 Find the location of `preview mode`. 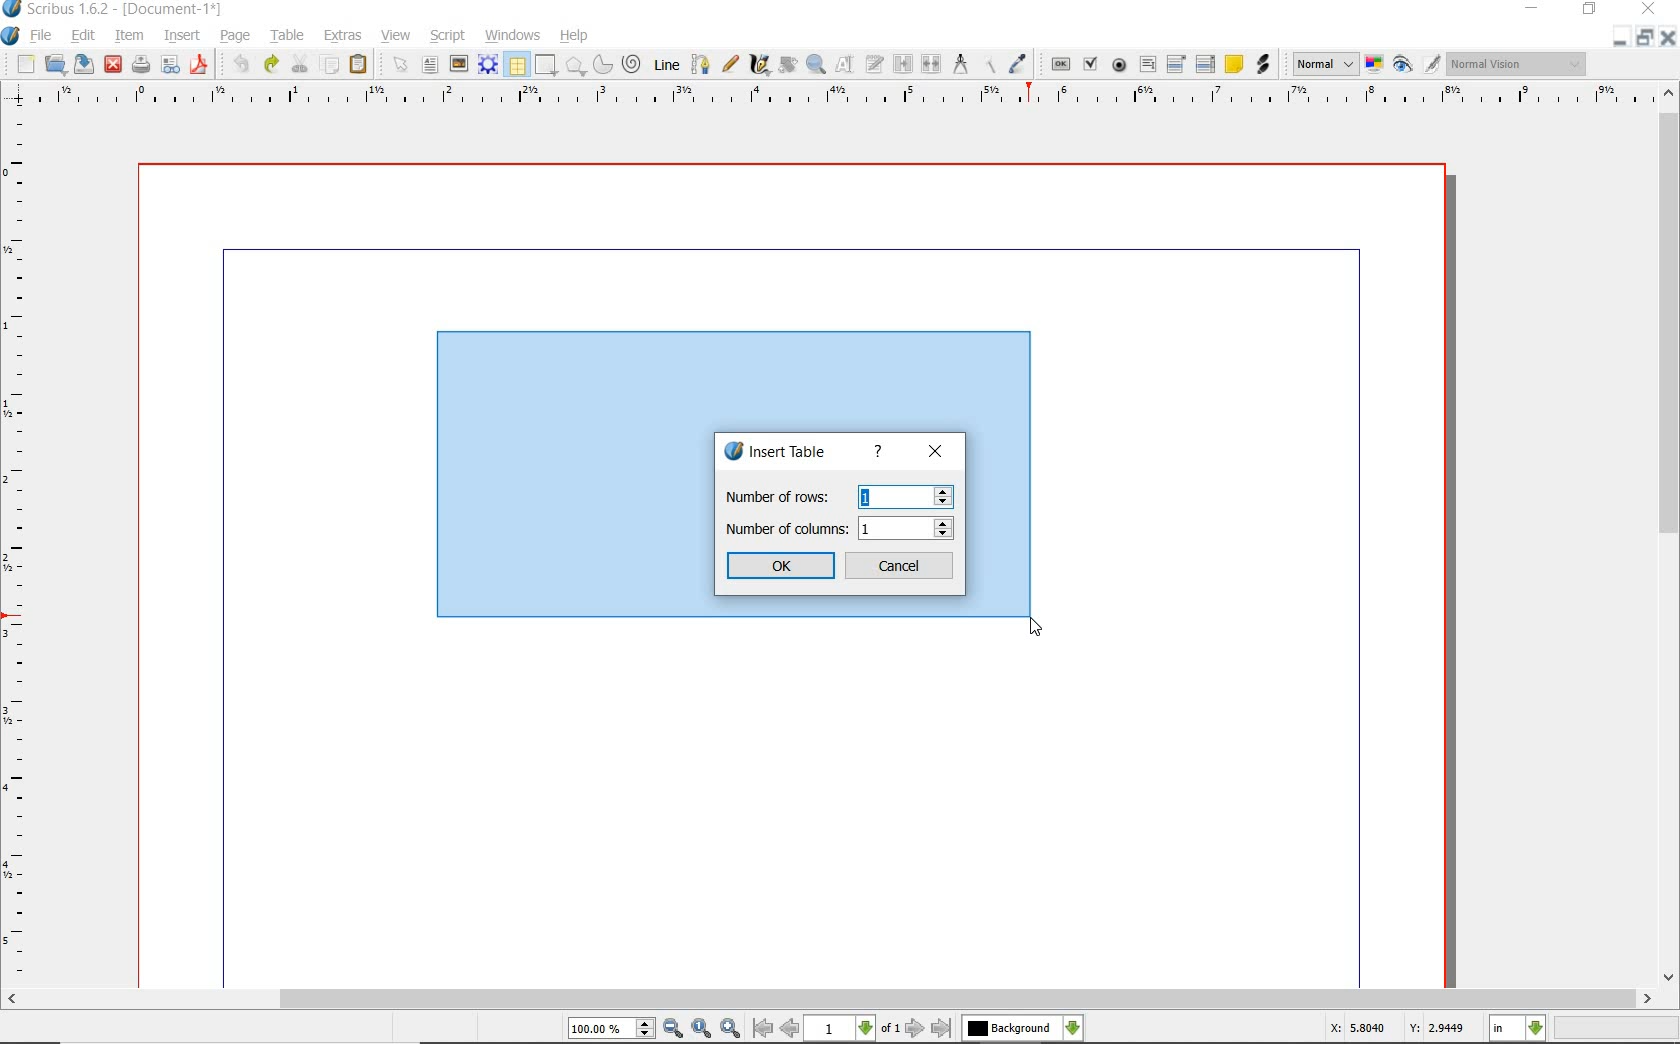

preview mode is located at coordinates (1403, 66).